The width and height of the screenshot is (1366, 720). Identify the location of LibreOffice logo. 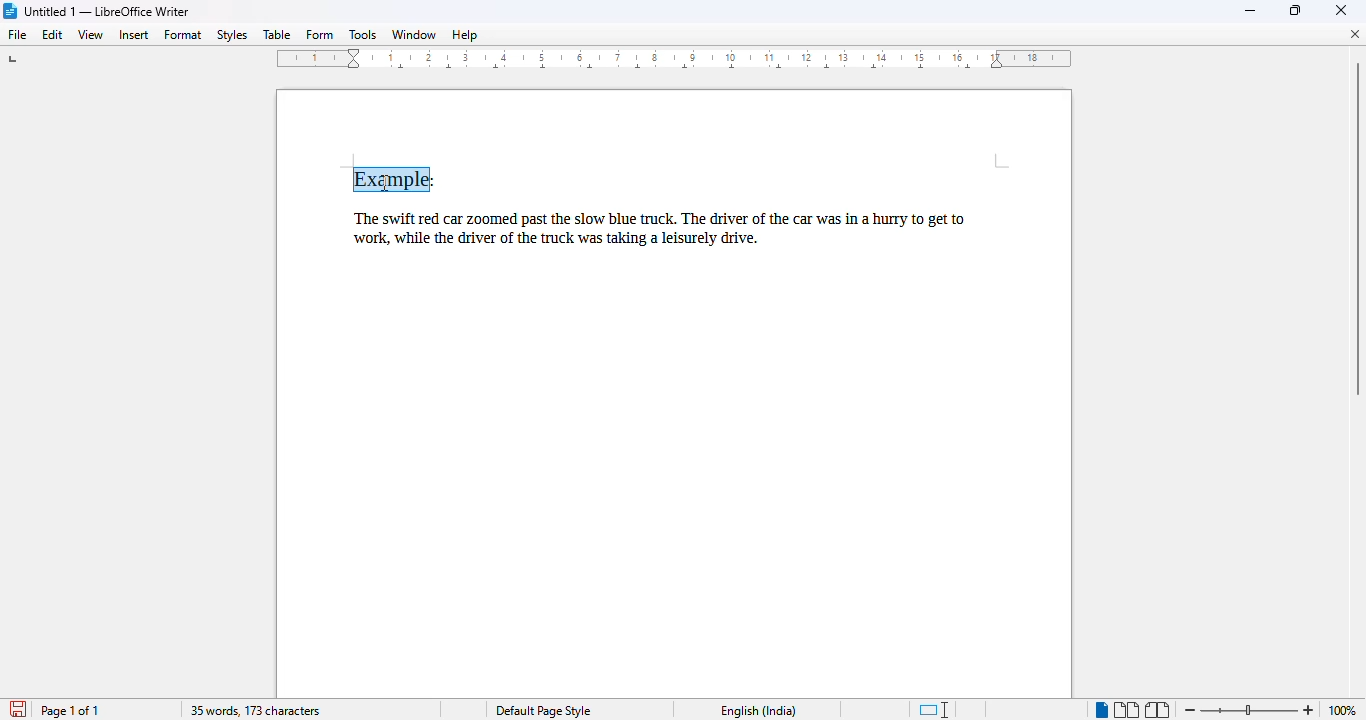
(9, 11).